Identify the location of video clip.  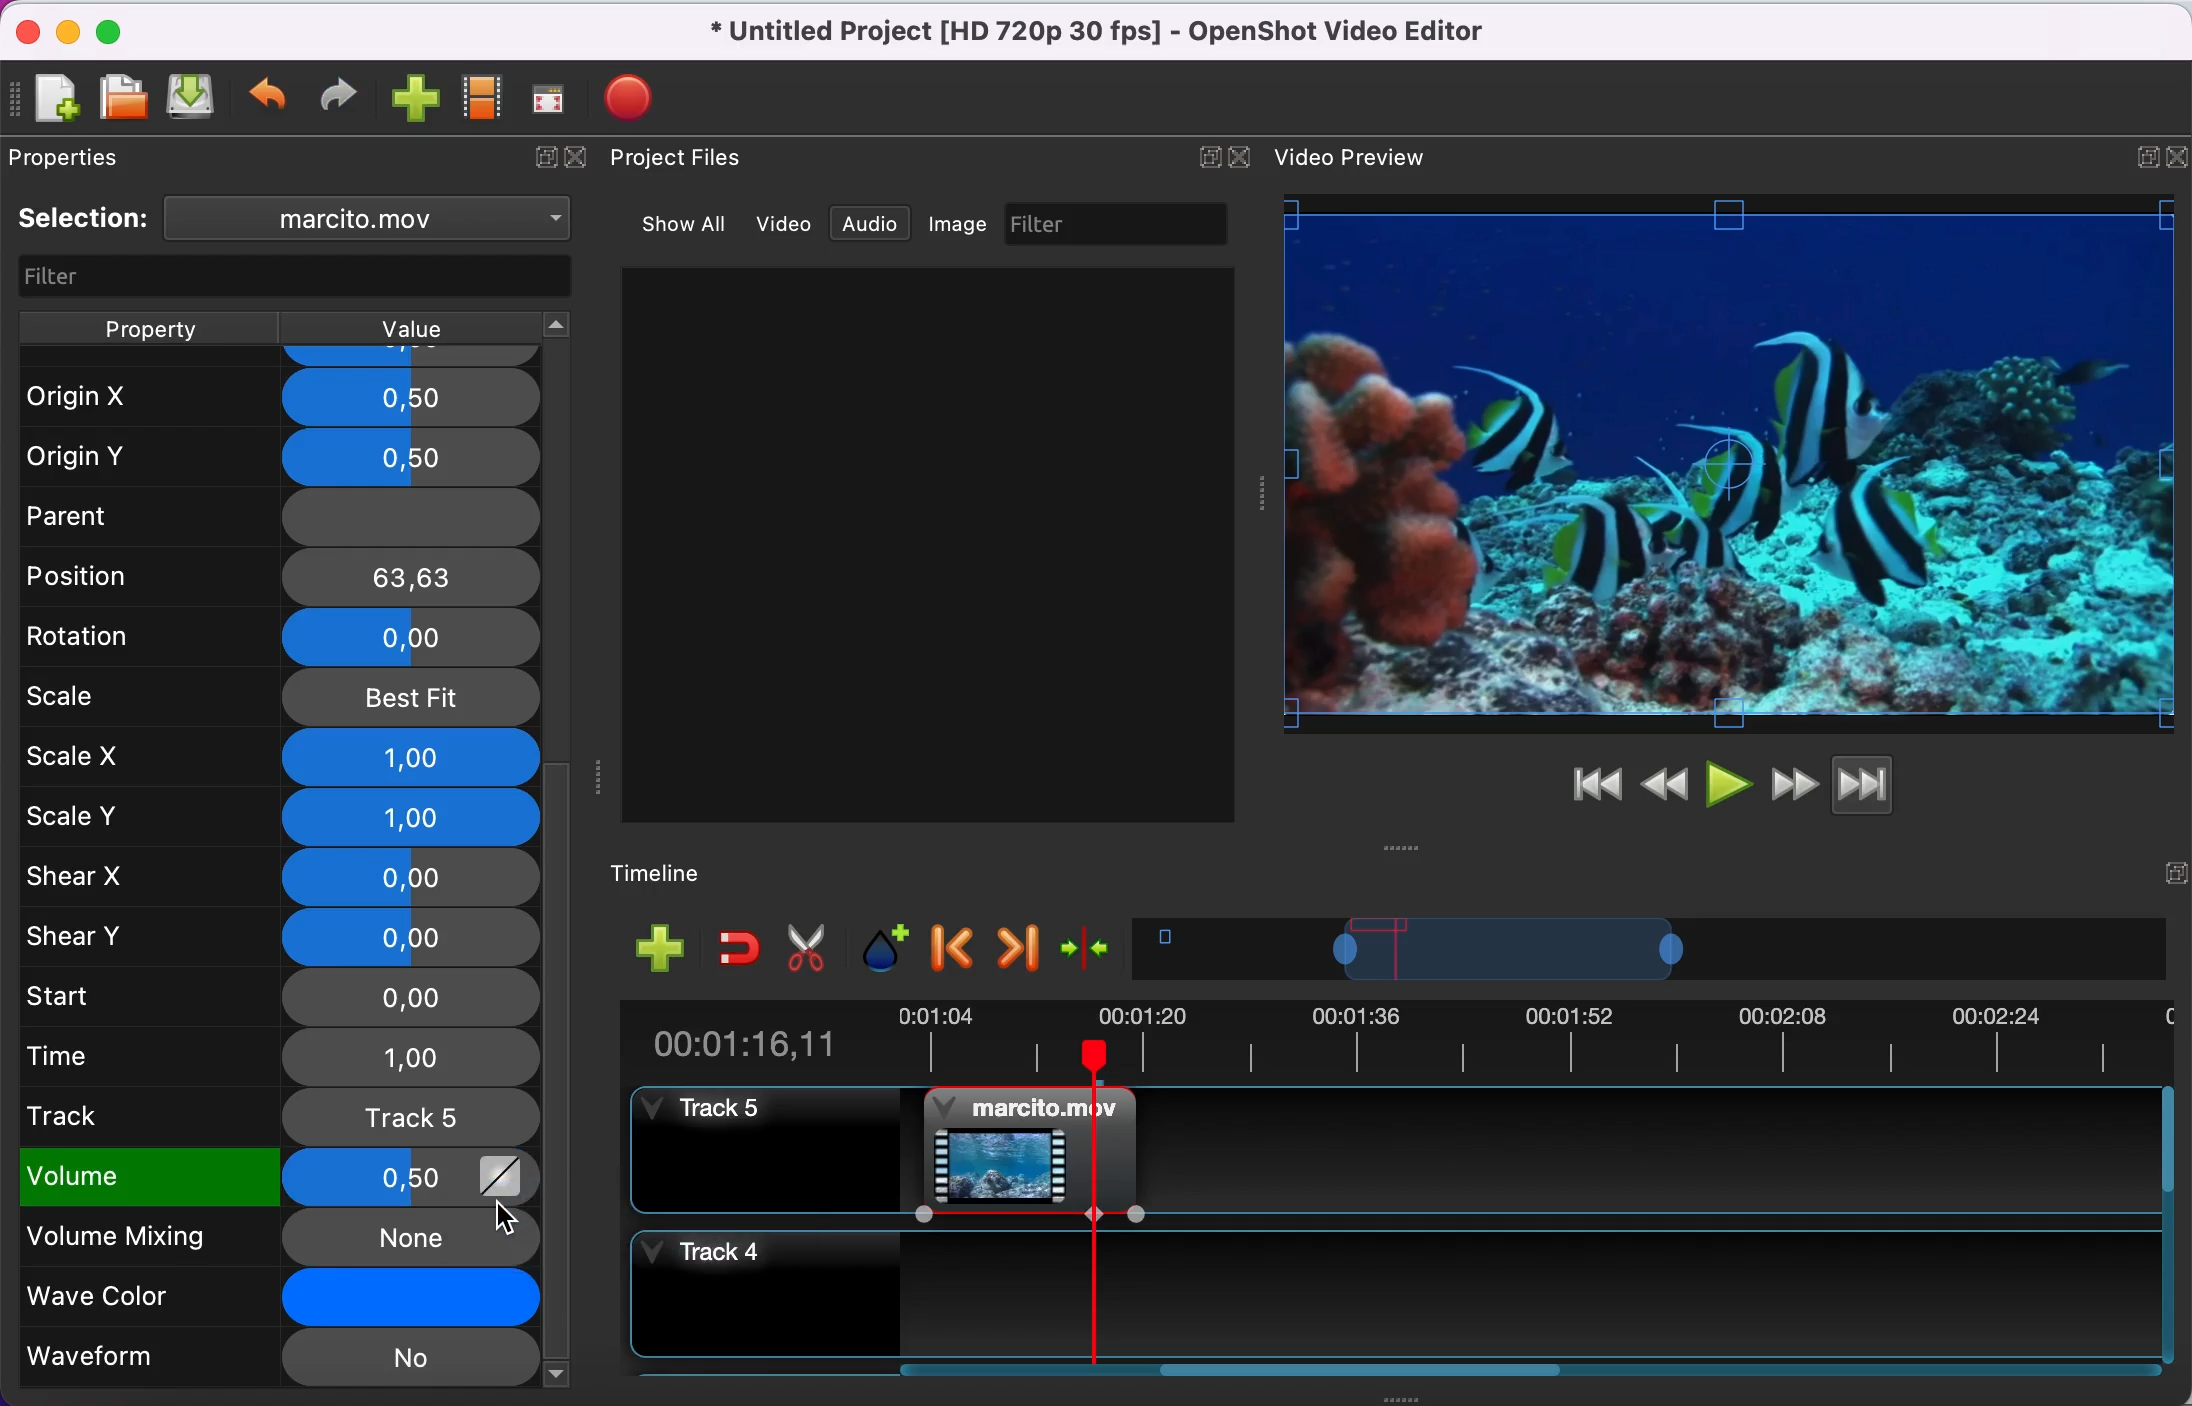
(1009, 1143).